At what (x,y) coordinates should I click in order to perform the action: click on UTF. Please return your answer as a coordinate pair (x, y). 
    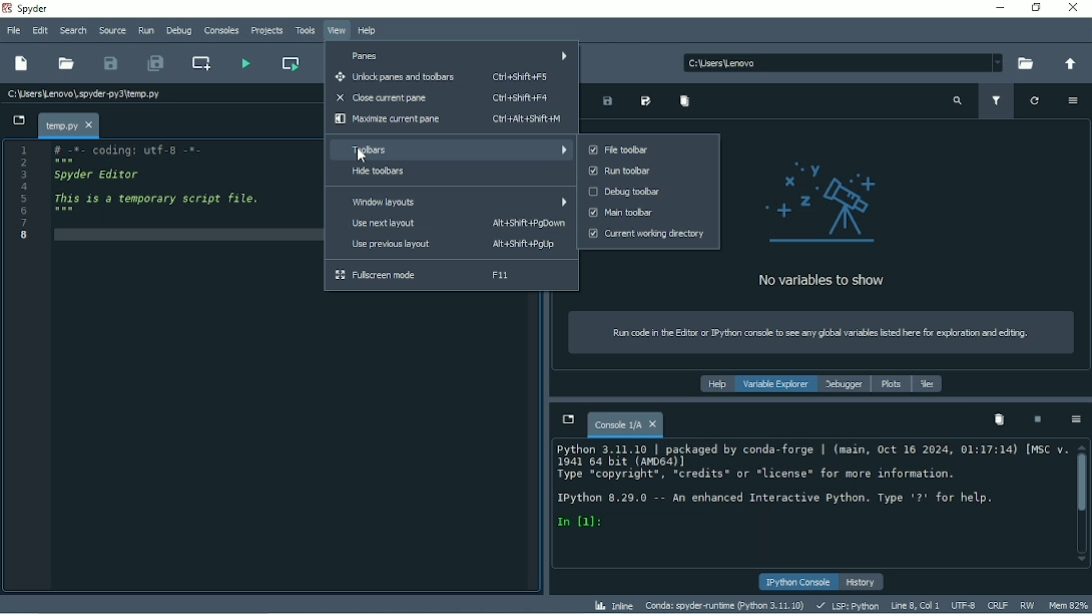
    Looking at the image, I should click on (963, 604).